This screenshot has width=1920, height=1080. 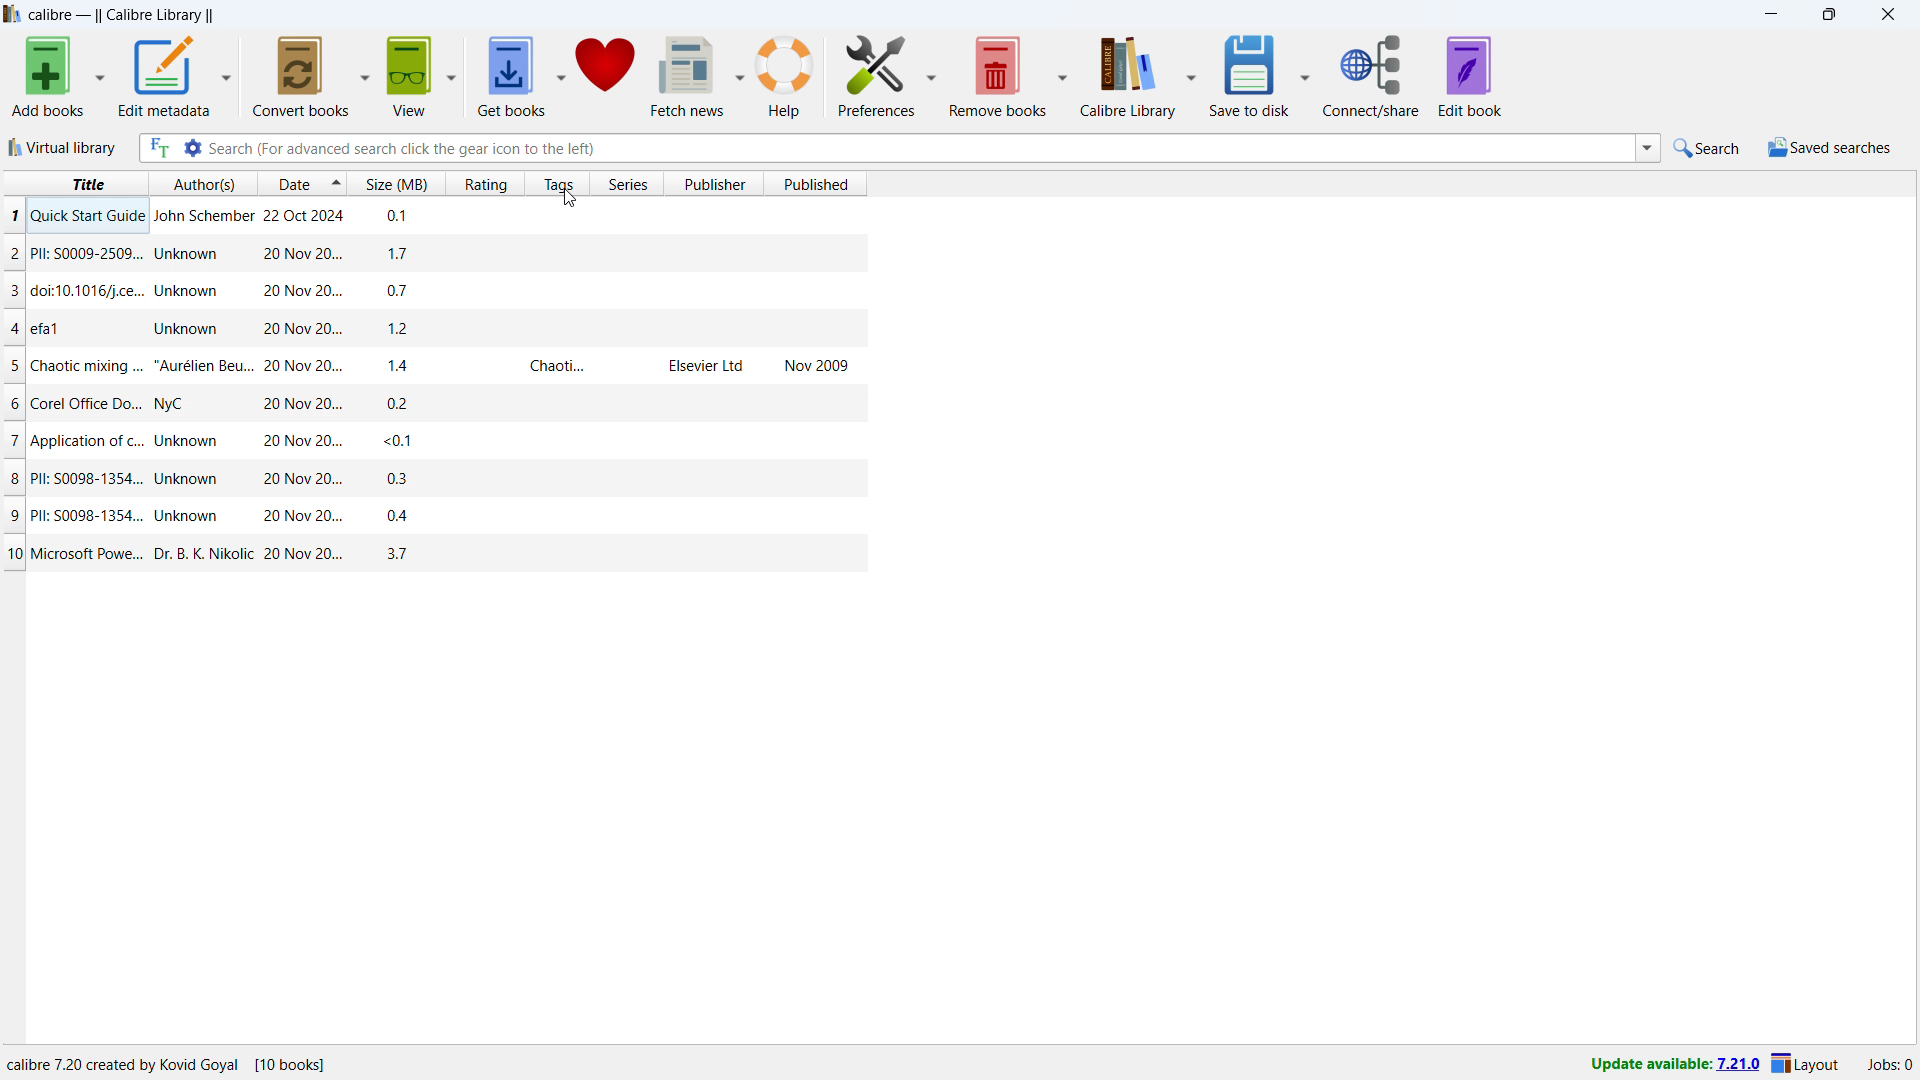 What do you see at coordinates (302, 76) in the screenshot?
I see `convert books` at bounding box center [302, 76].